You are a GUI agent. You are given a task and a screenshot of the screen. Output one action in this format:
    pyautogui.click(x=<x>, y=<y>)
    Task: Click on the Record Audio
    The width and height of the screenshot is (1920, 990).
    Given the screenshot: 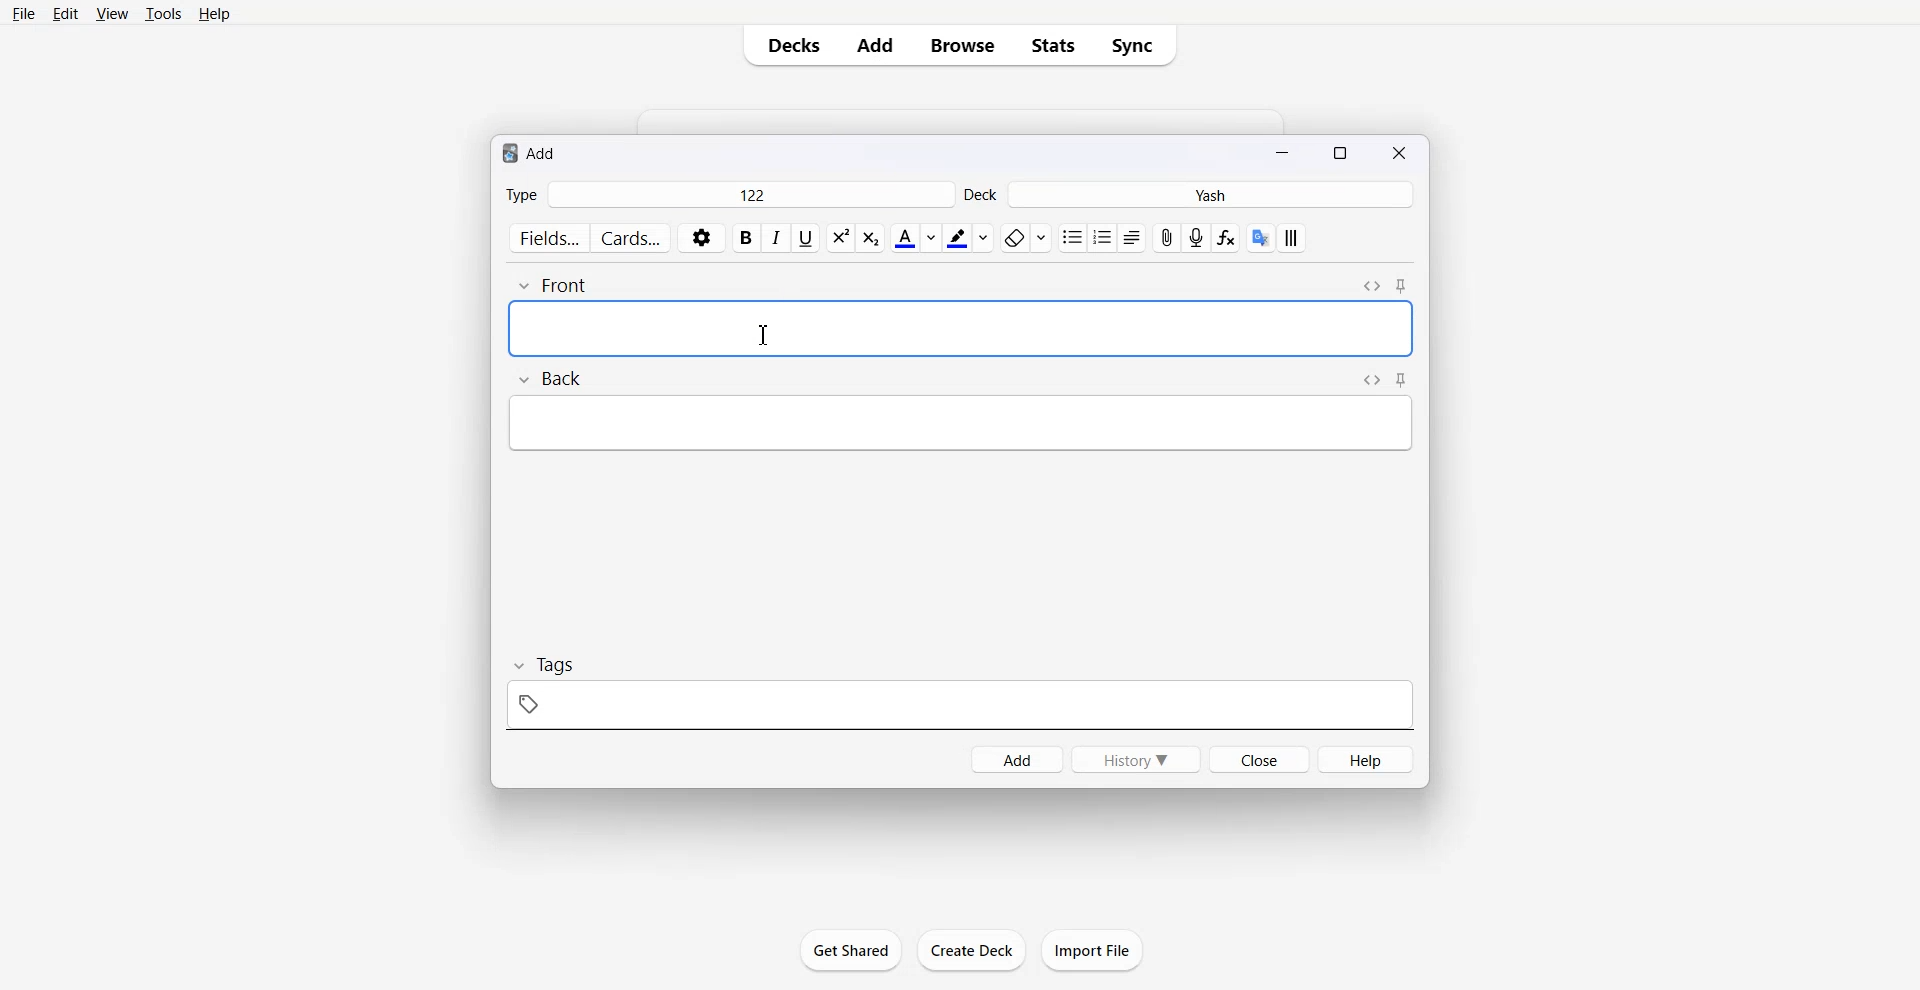 What is the action you would take?
    pyautogui.click(x=1198, y=238)
    